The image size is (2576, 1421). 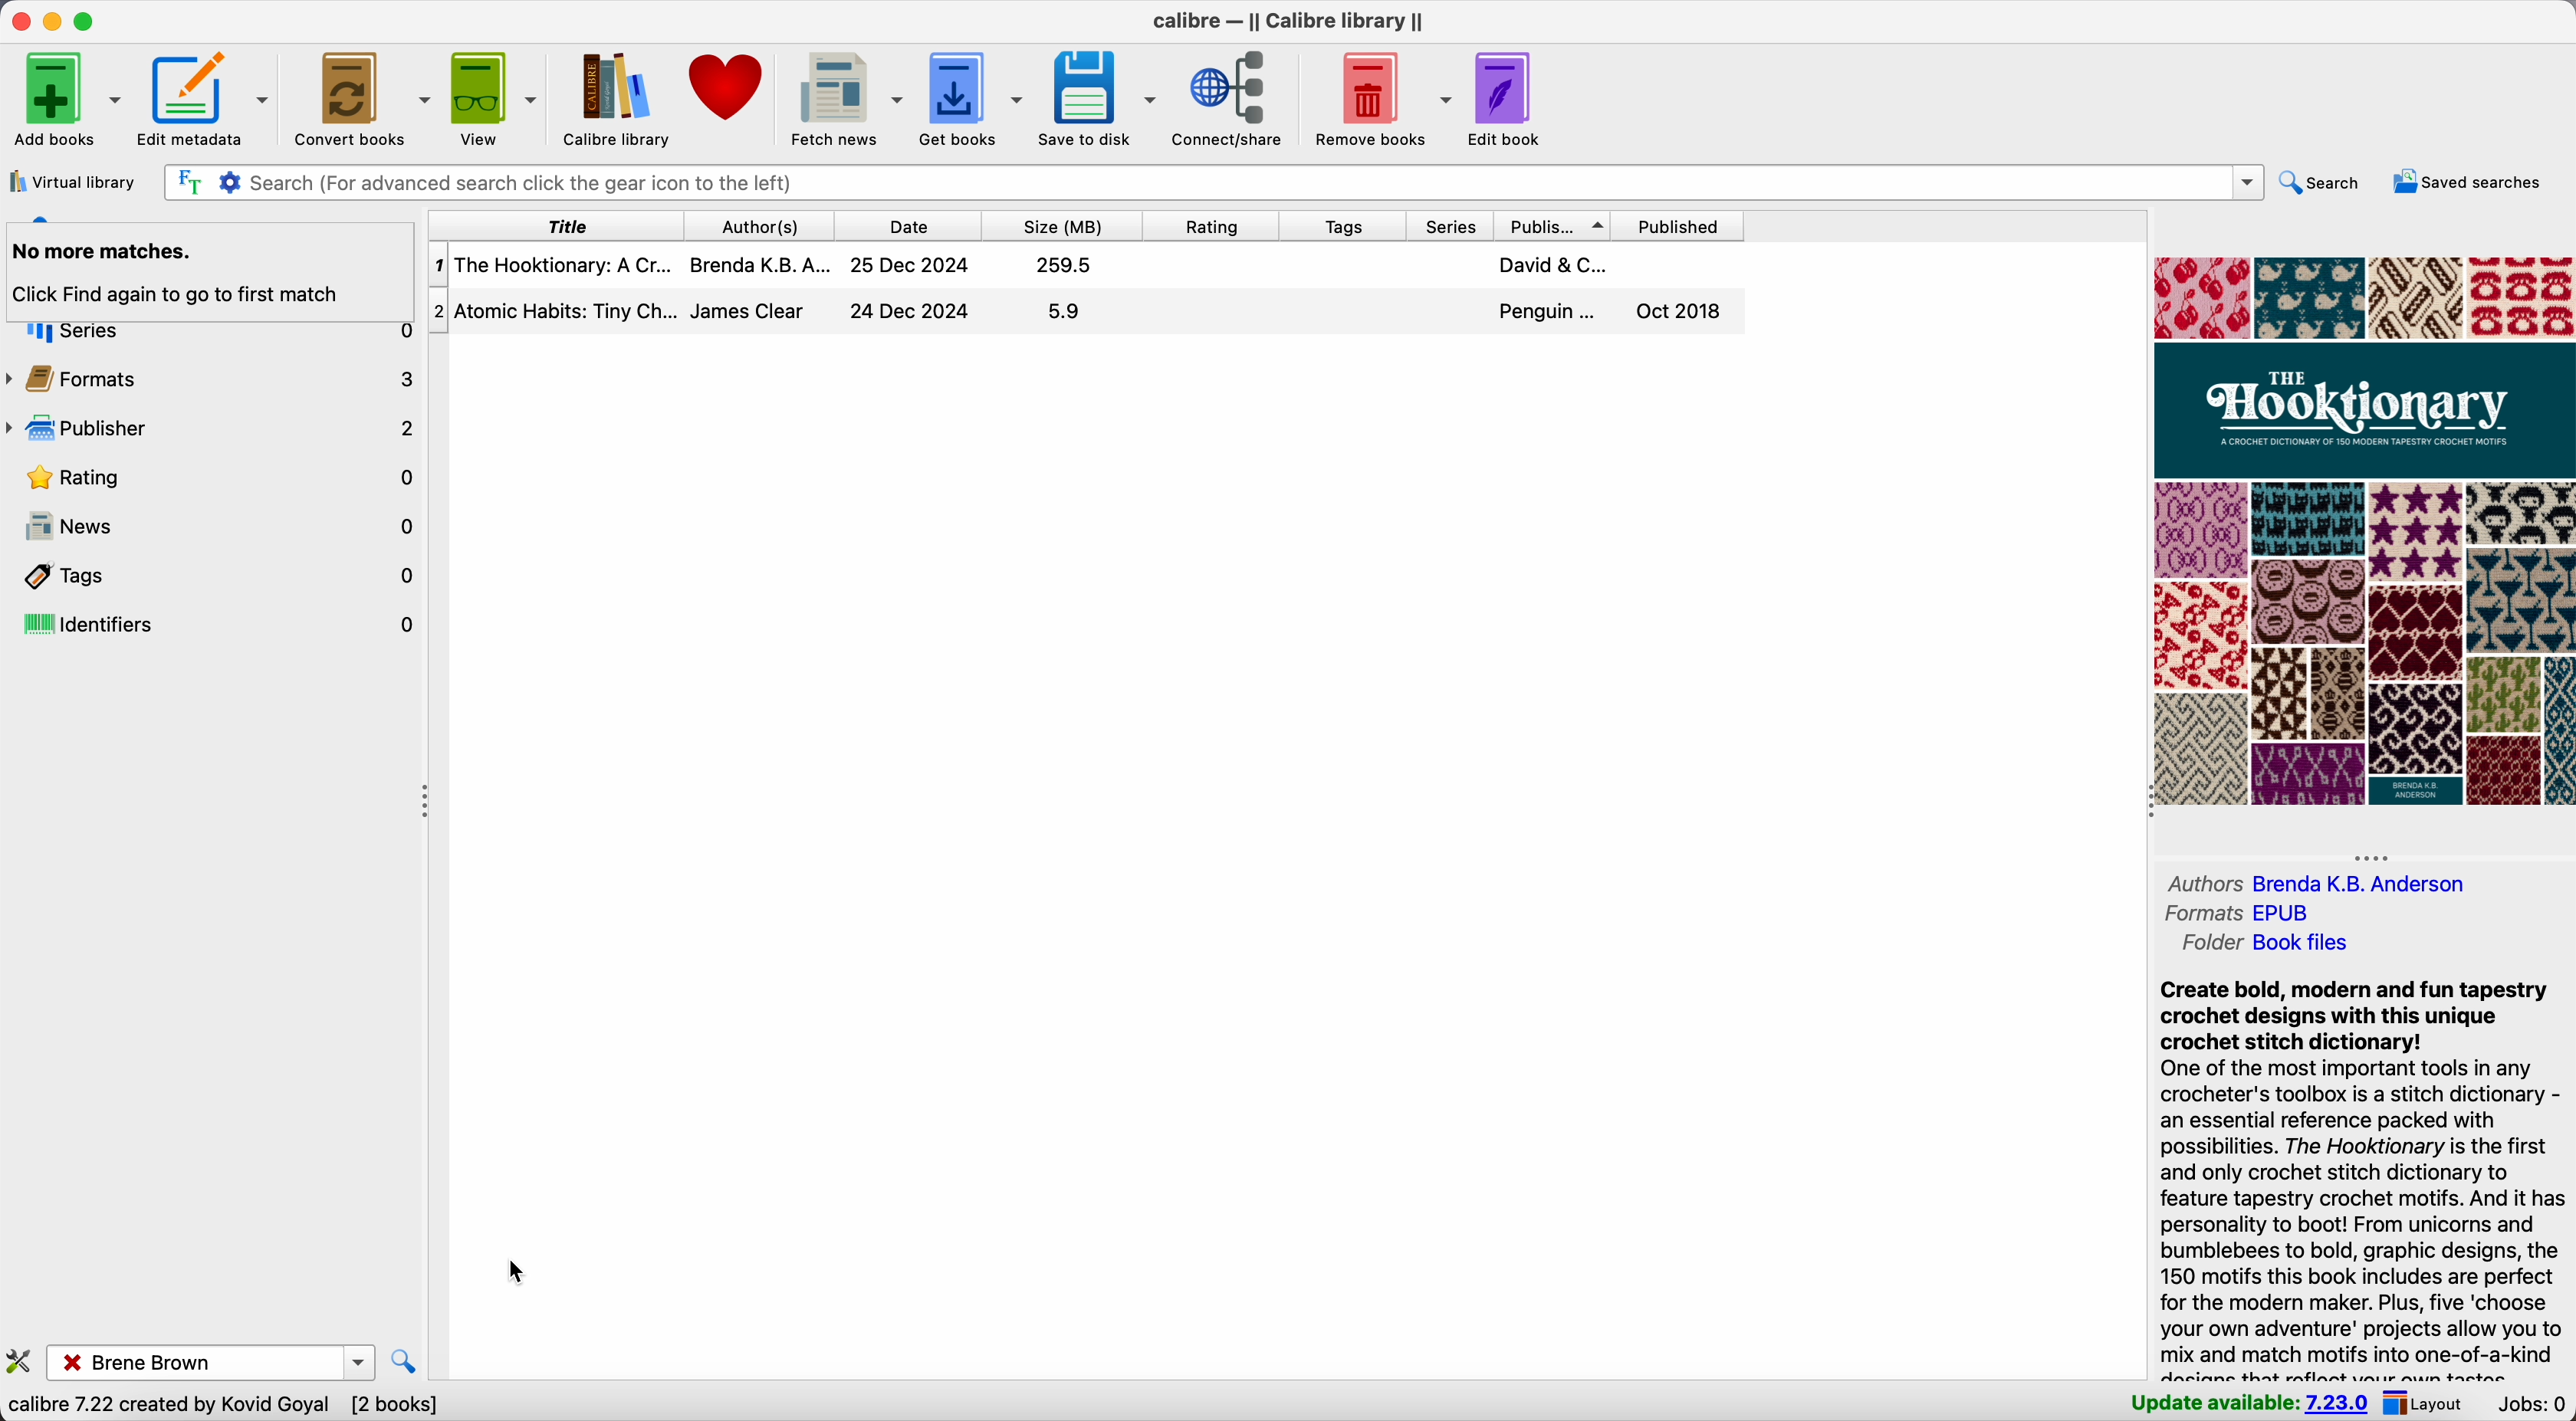 What do you see at coordinates (770, 226) in the screenshot?
I see `author(s)` at bounding box center [770, 226].